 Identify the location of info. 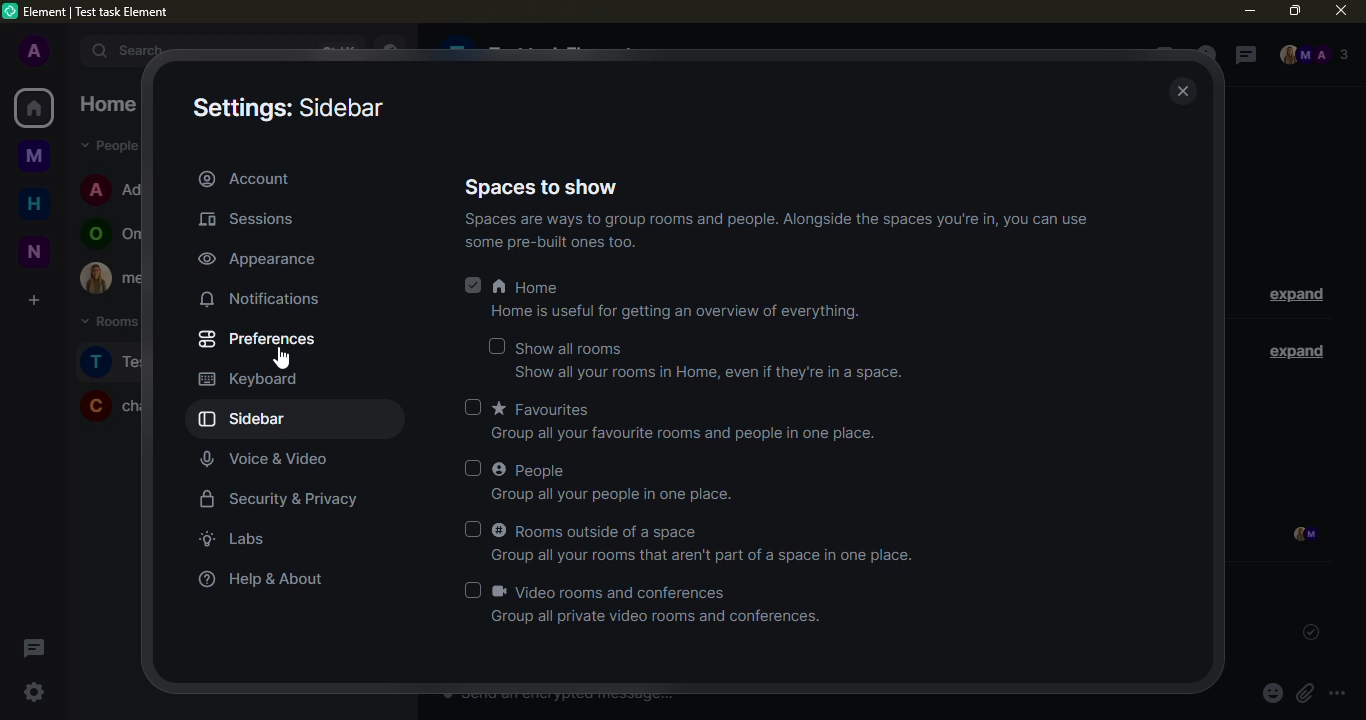
(705, 372).